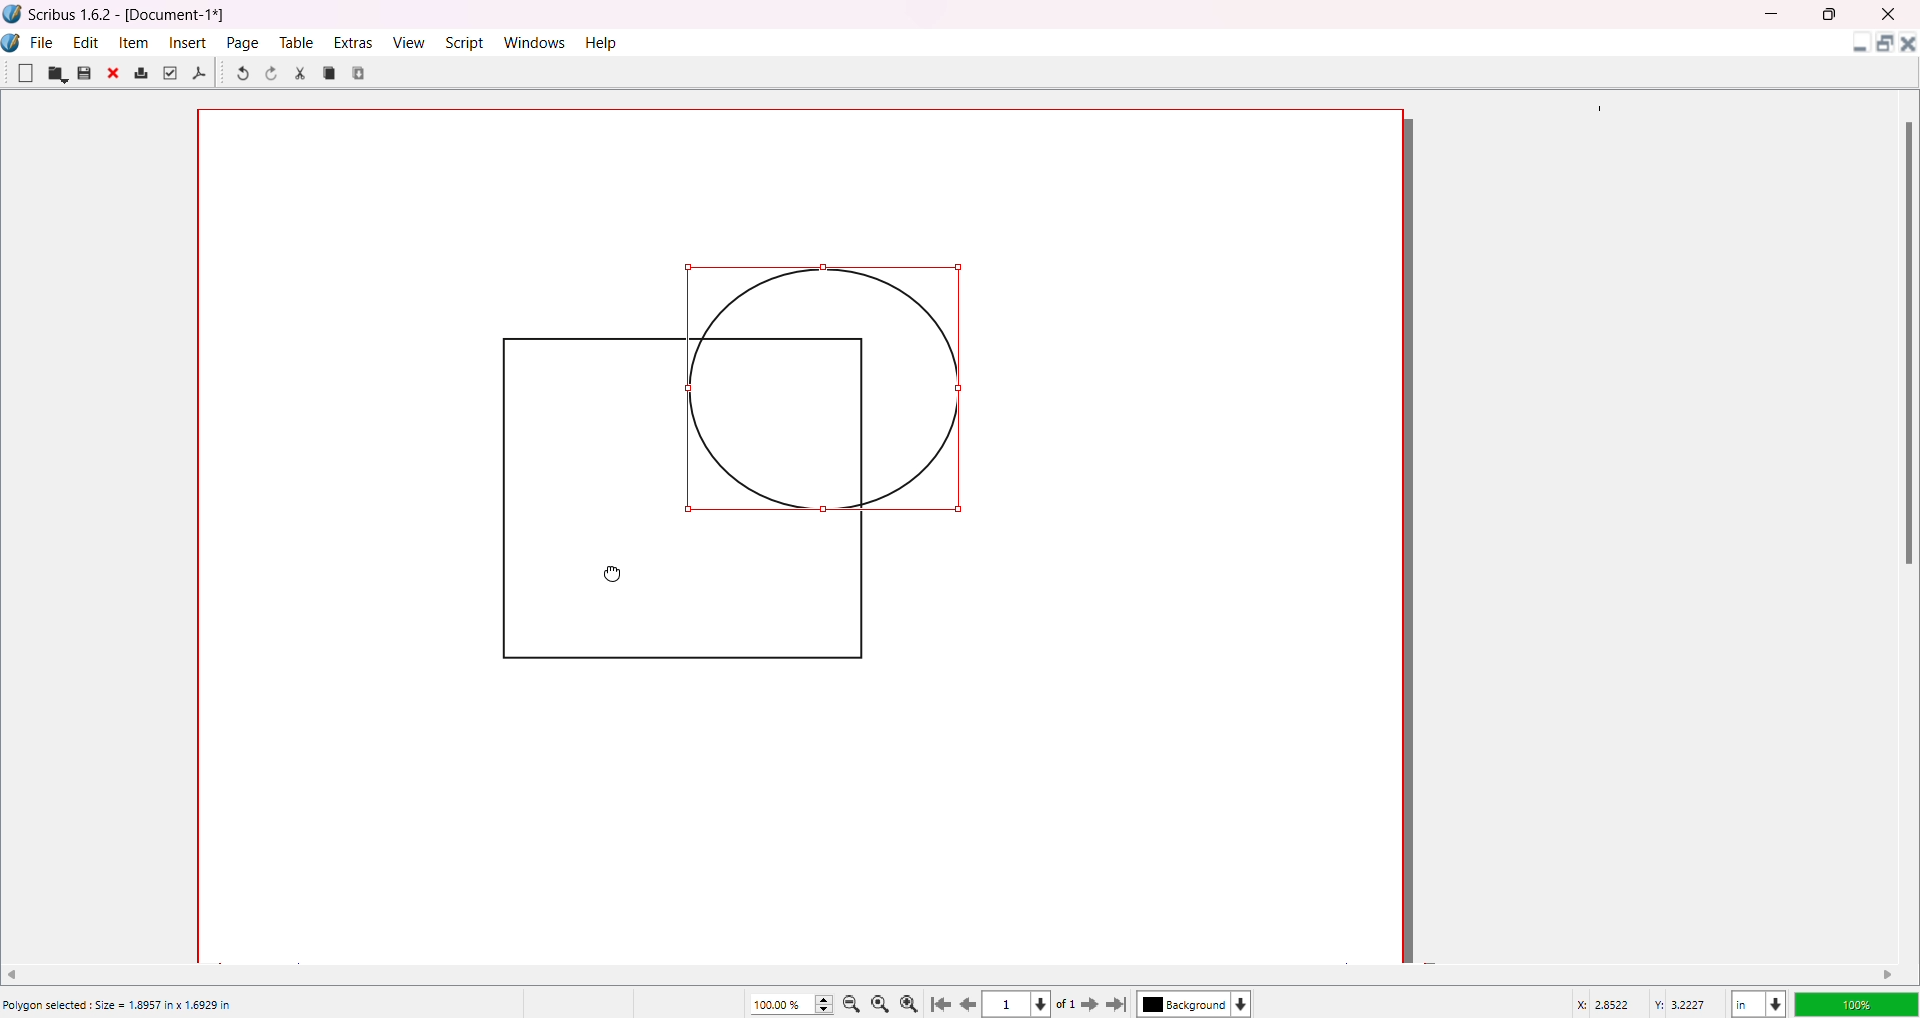 Image resolution: width=1920 pixels, height=1018 pixels. What do you see at coordinates (136, 42) in the screenshot?
I see `Item` at bounding box center [136, 42].